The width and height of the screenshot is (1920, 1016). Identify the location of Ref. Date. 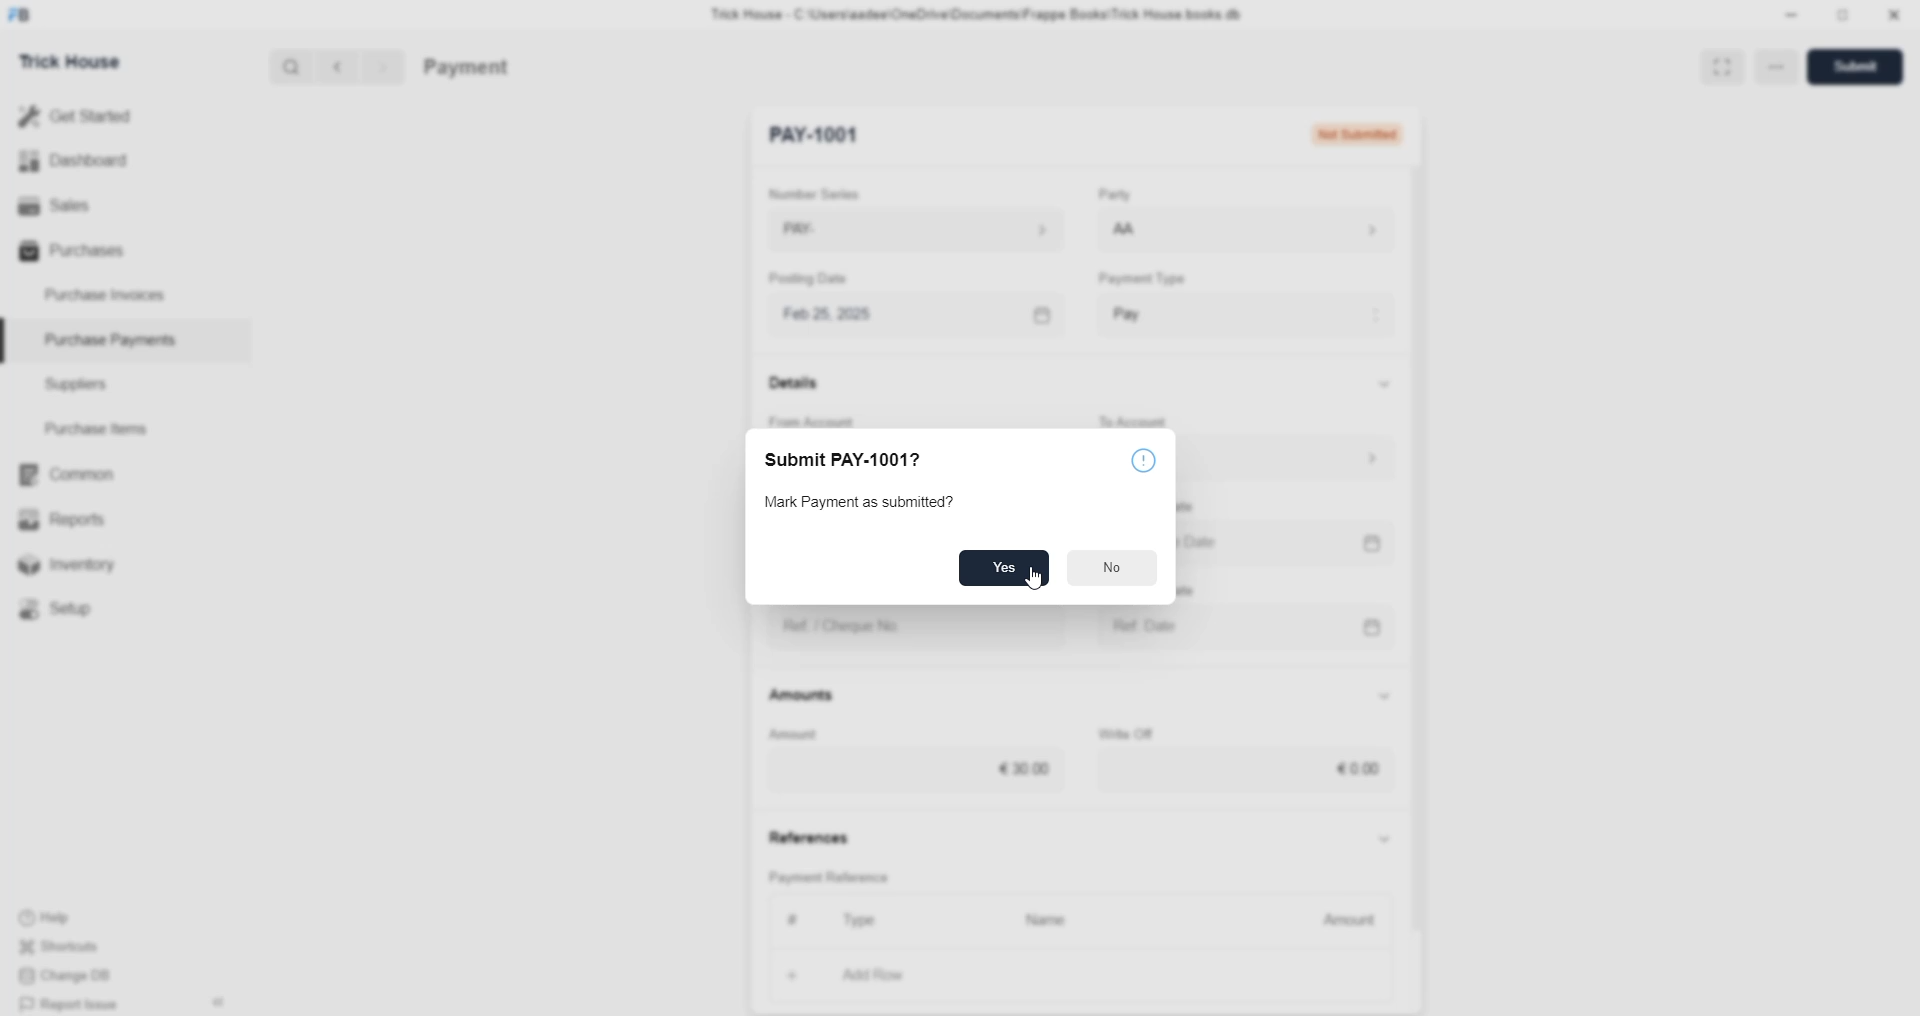
(1160, 622).